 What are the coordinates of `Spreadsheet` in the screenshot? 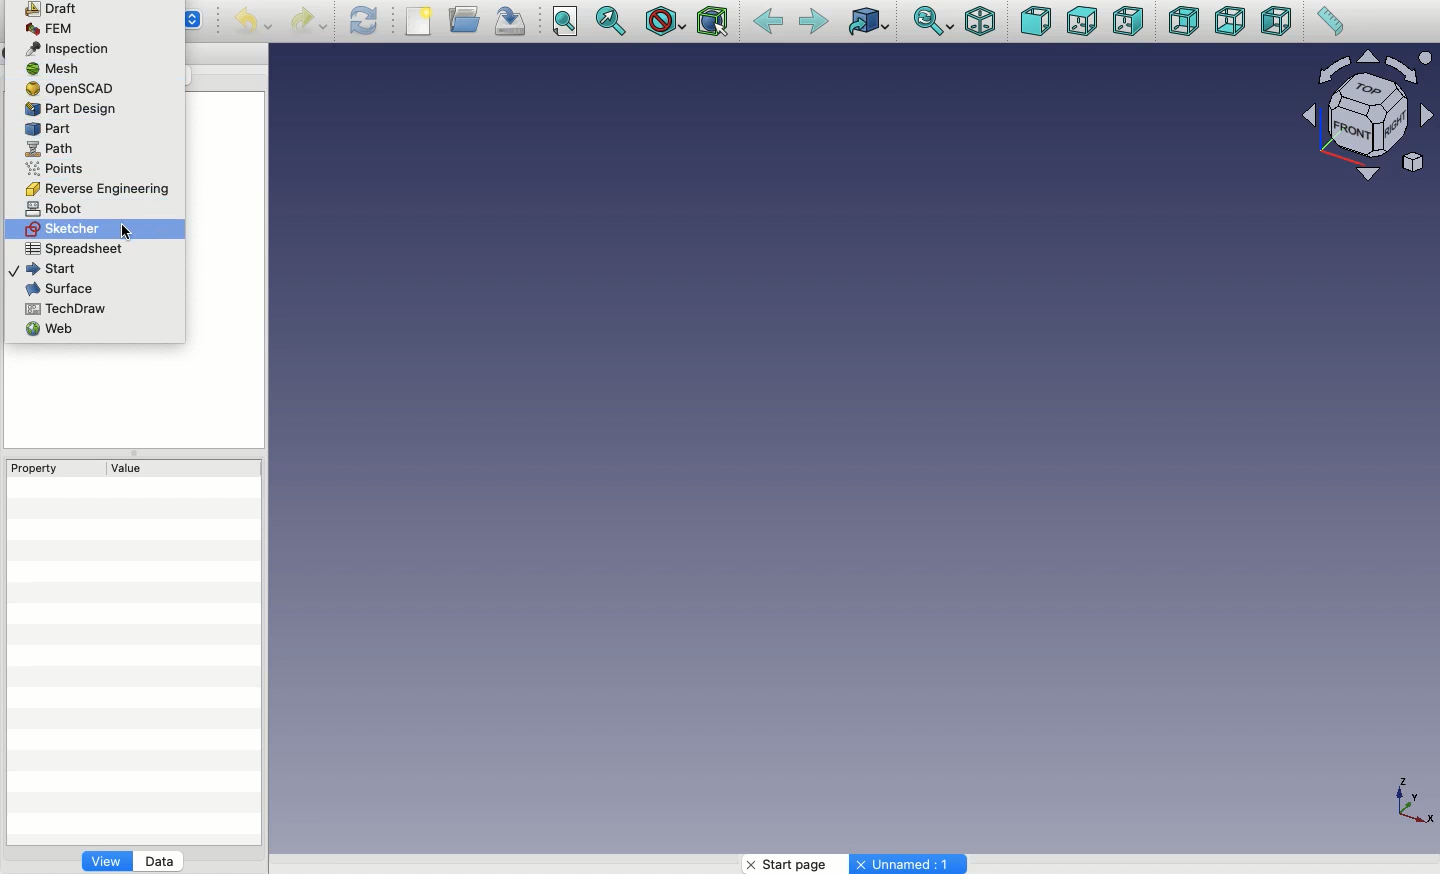 It's located at (75, 248).